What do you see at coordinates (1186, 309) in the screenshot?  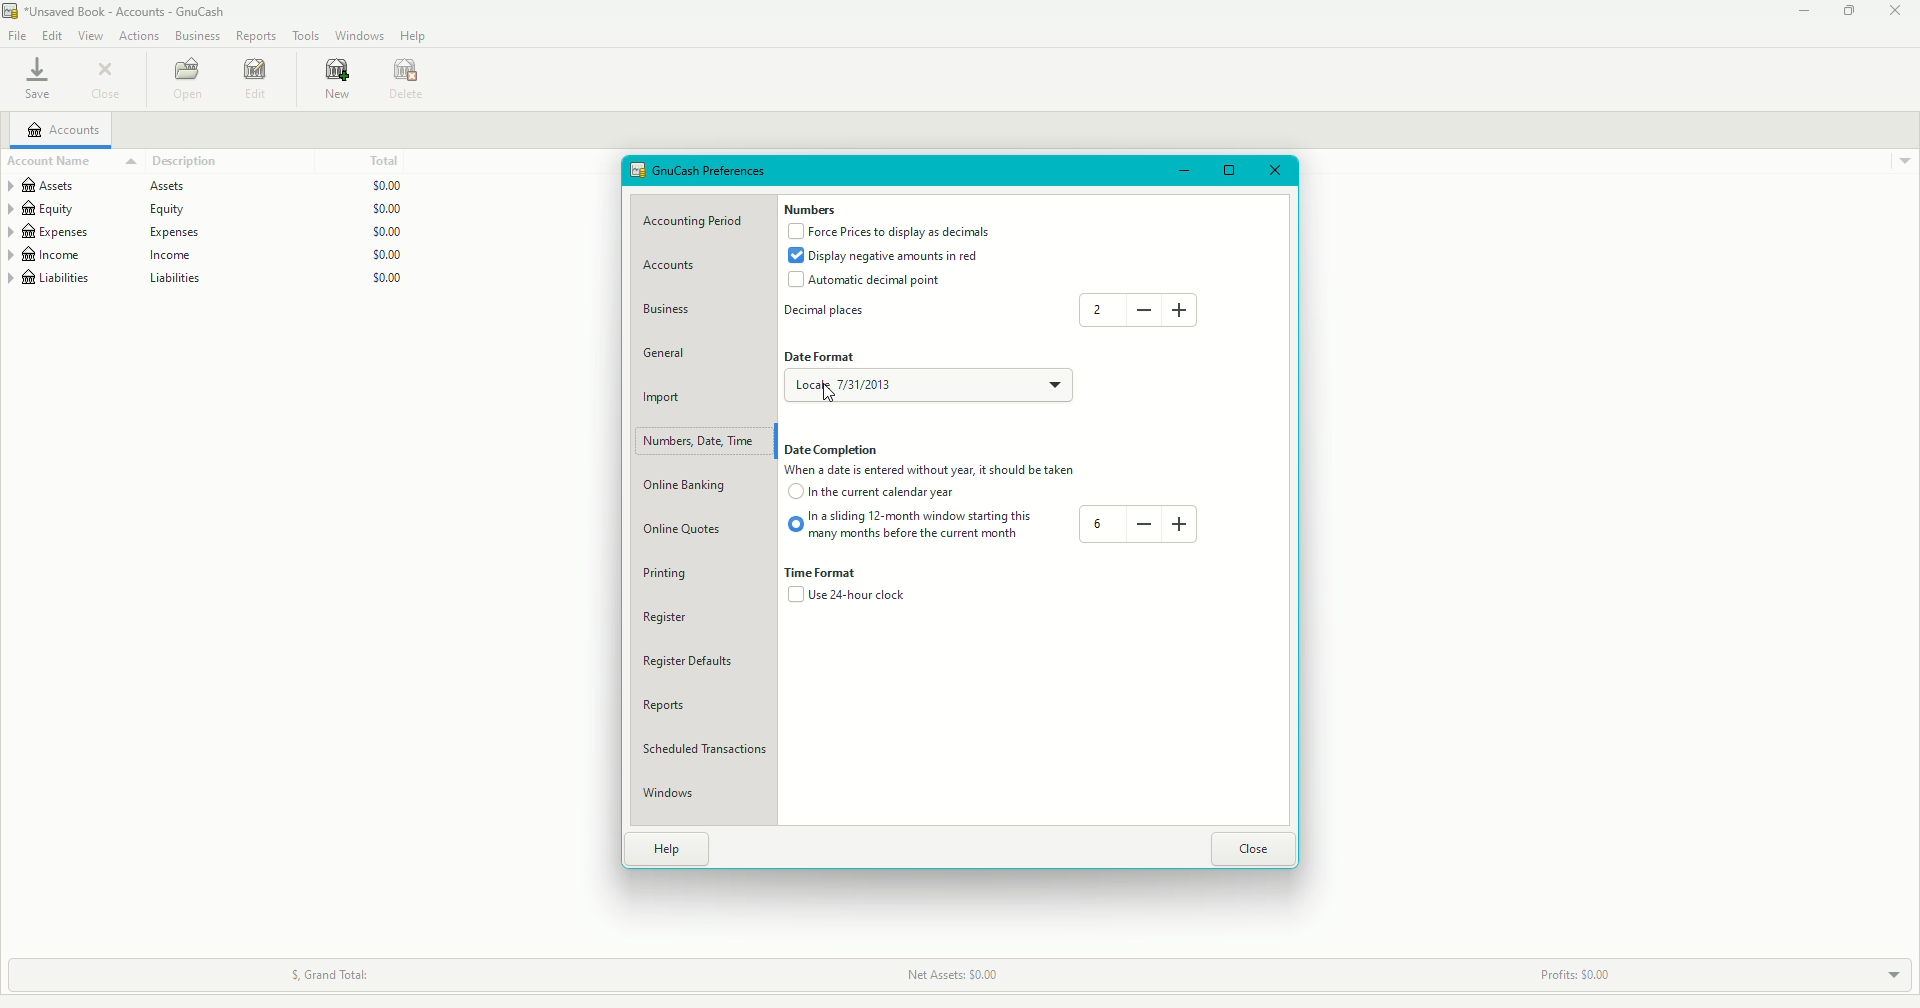 I see `Plus` at bounding box center [1186, 309].